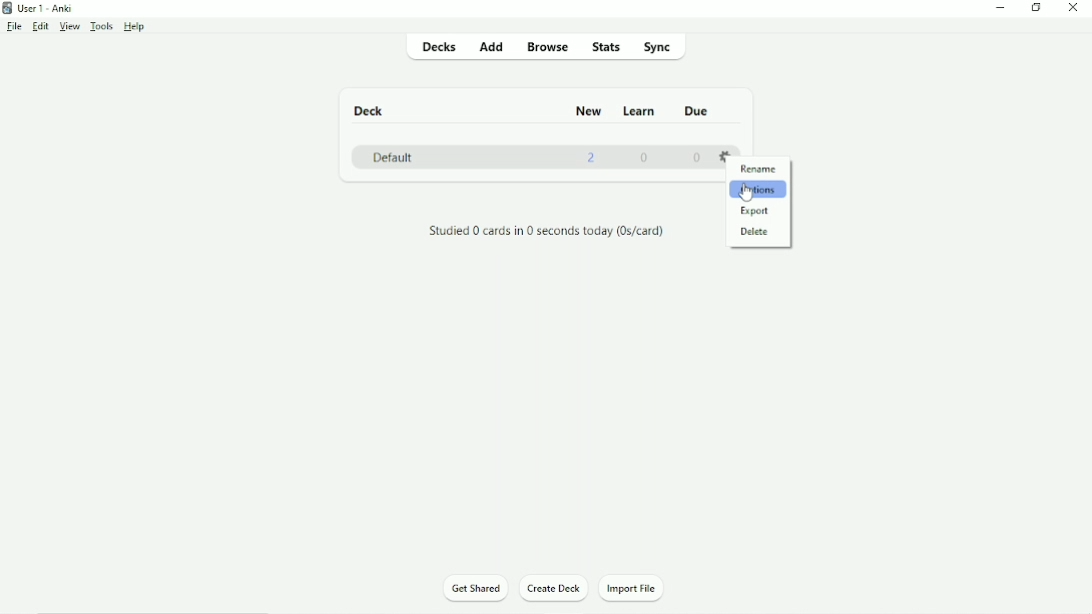 The image size is (1092, 614). I want to click on Studied 0 cards in 0 seconds today., so click(547, 232).